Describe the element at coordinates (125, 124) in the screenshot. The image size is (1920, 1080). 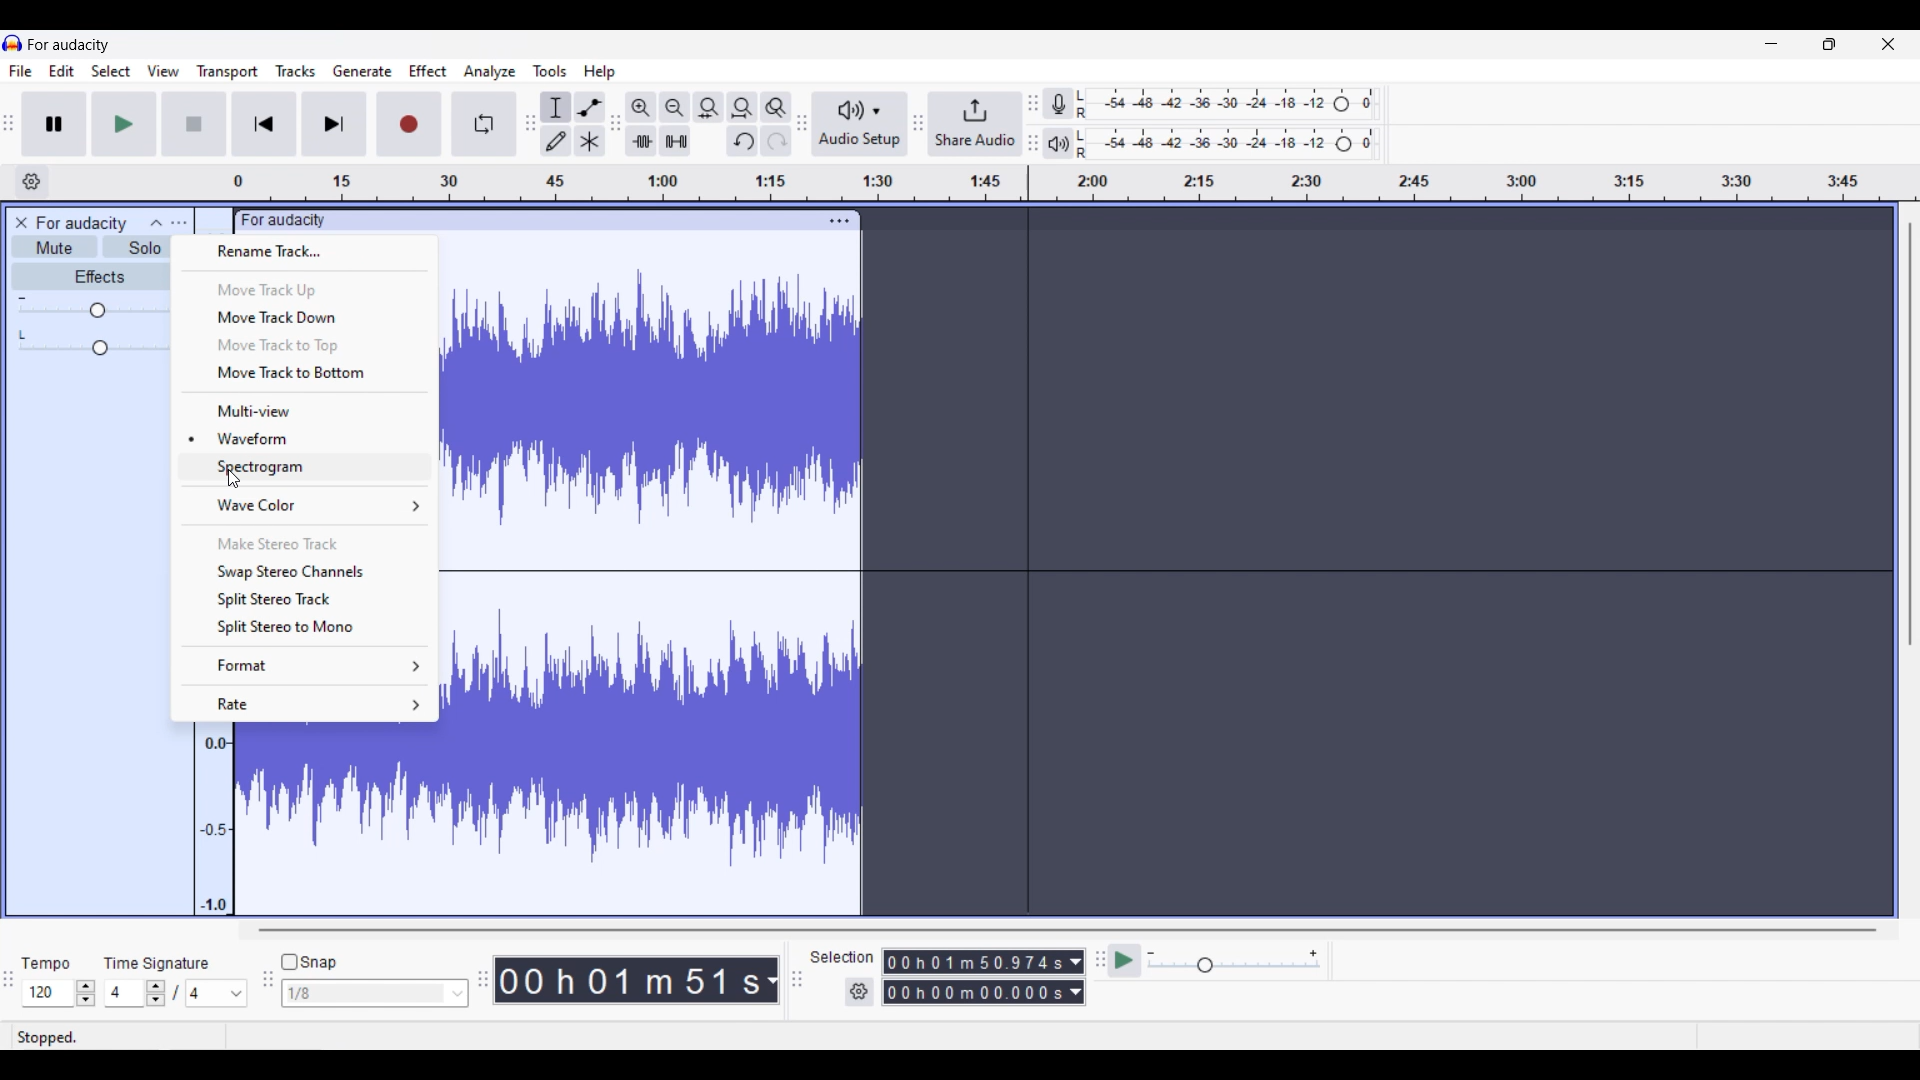
I see `Play/Play once` at that location.